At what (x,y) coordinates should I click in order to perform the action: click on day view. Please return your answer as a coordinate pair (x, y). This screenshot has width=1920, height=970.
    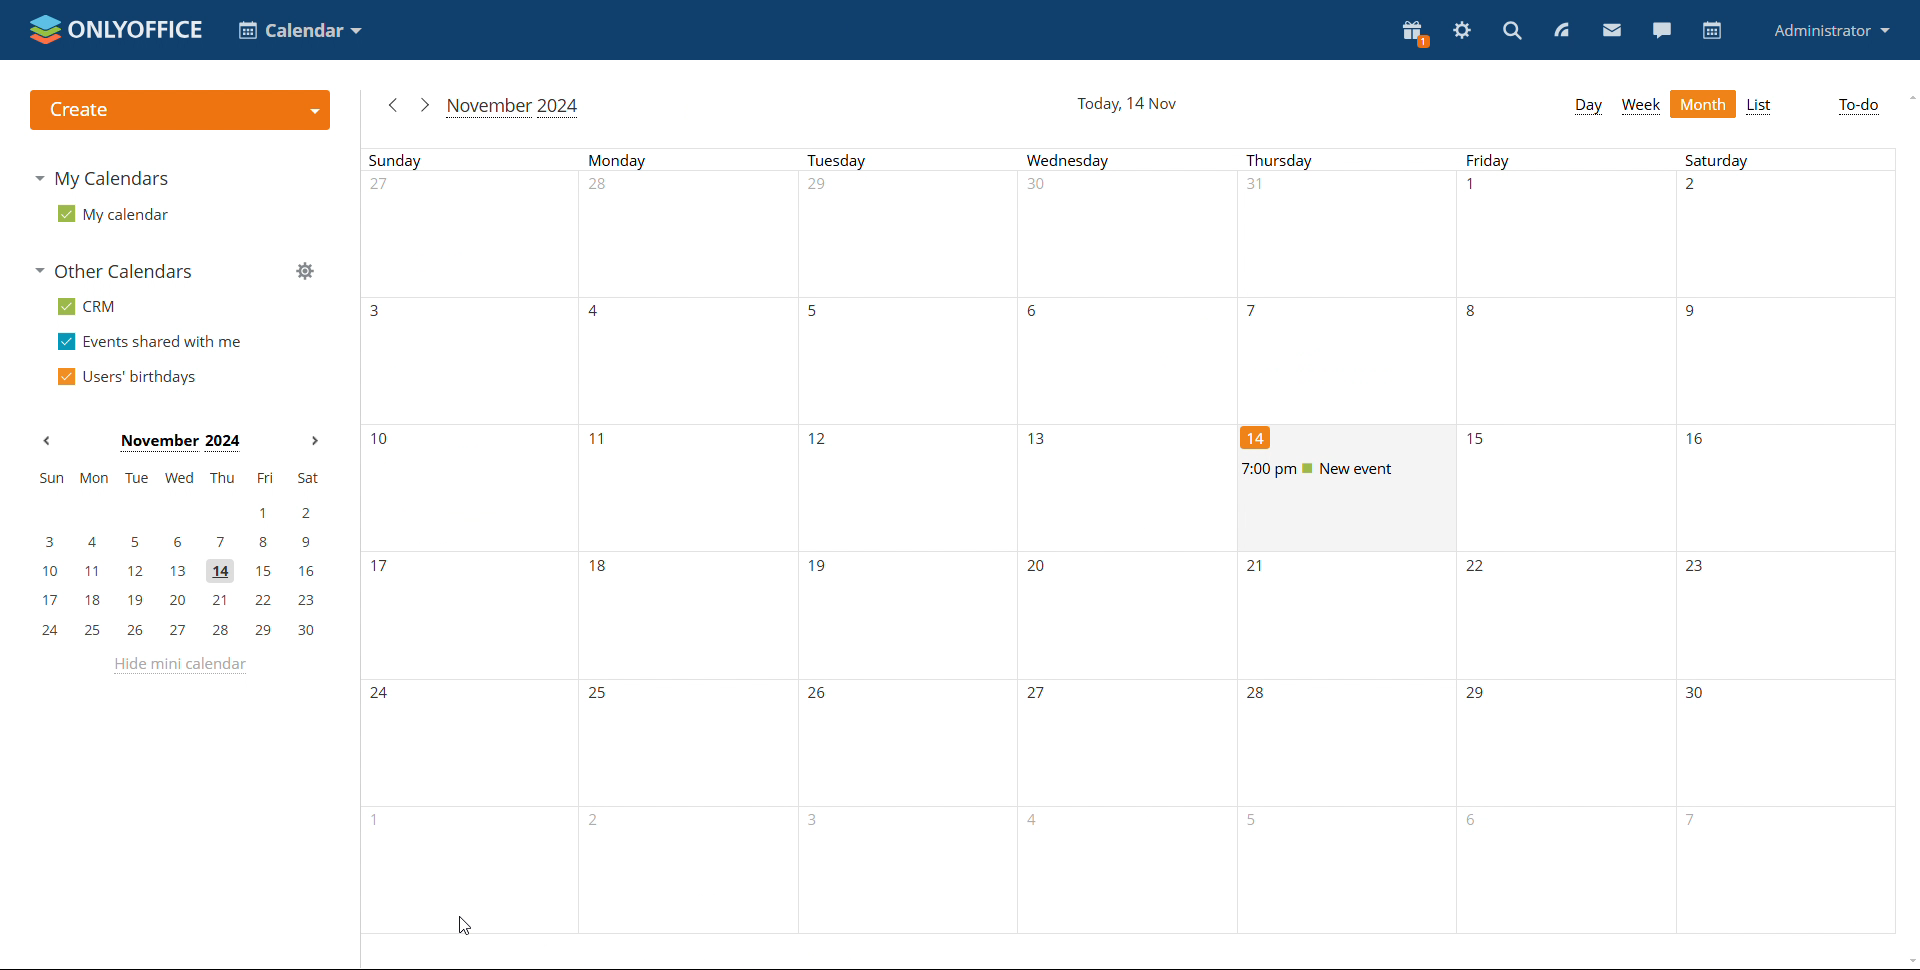
    Looking at the image, I should click on (1588, 106).